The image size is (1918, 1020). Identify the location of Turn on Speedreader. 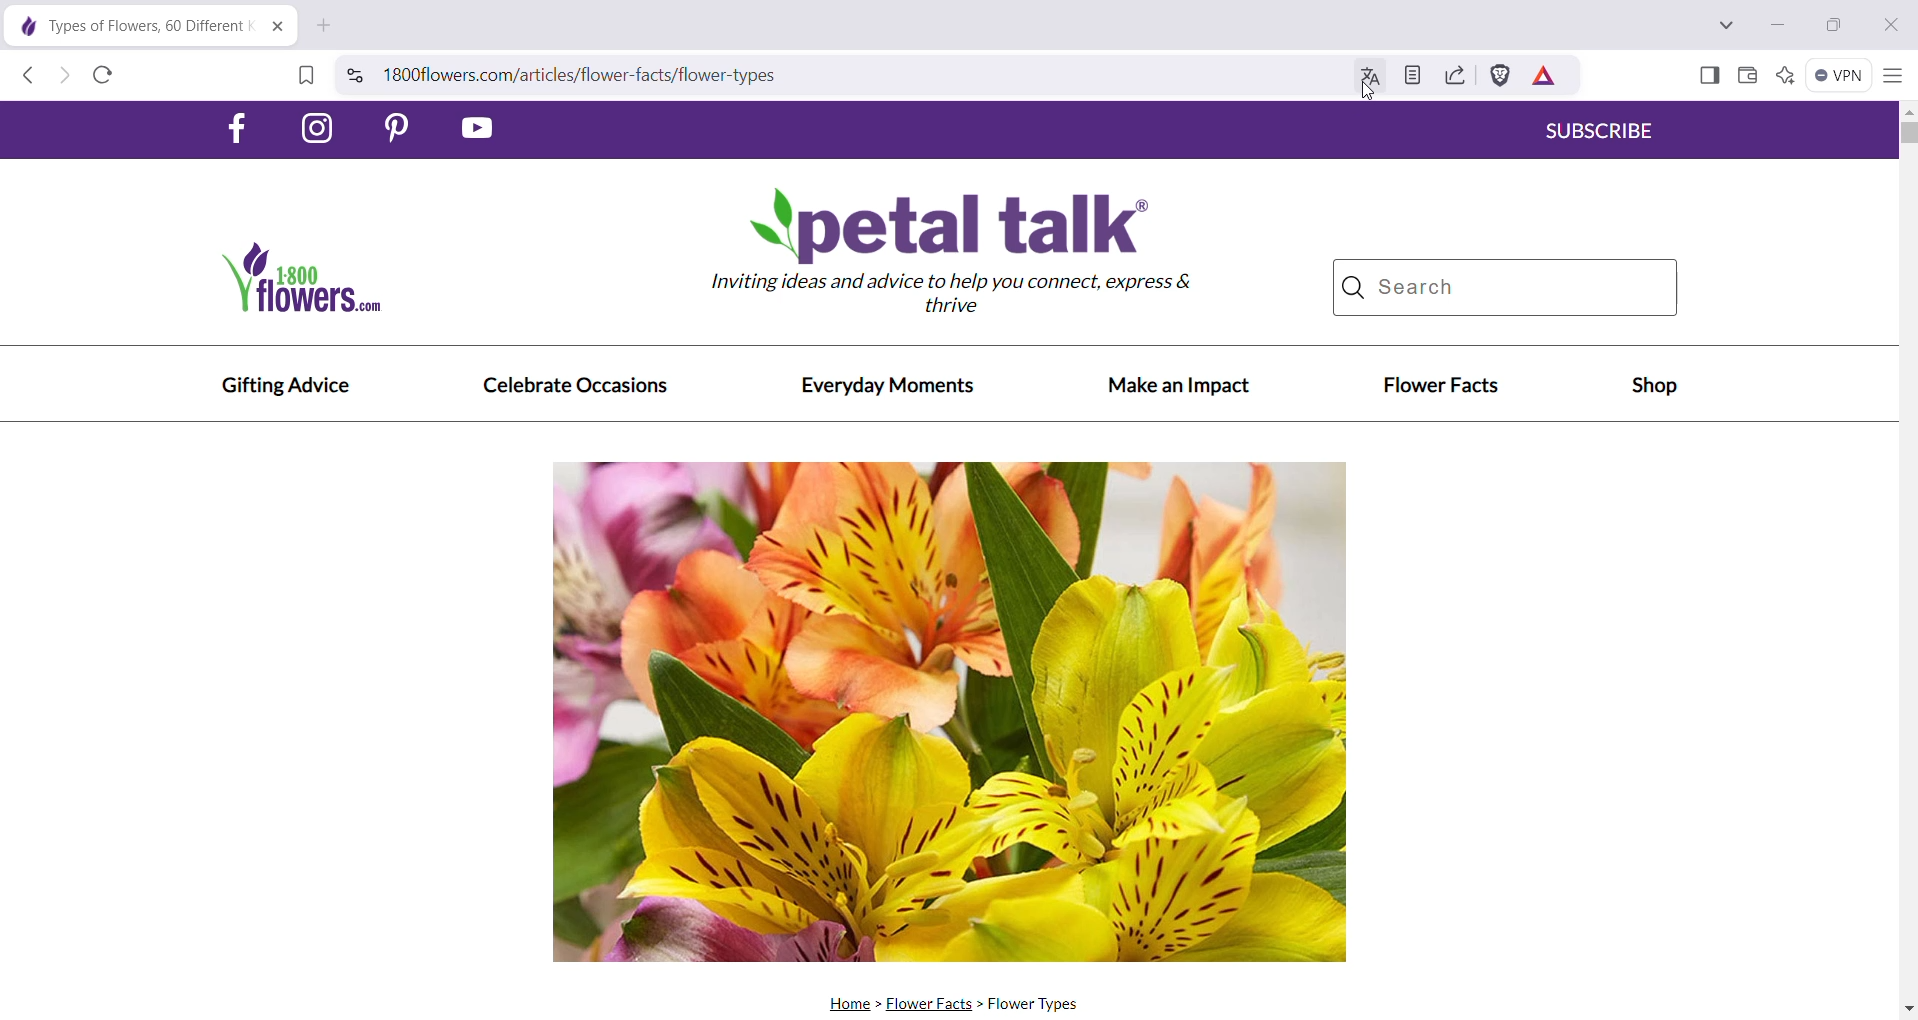
(1411, 76).